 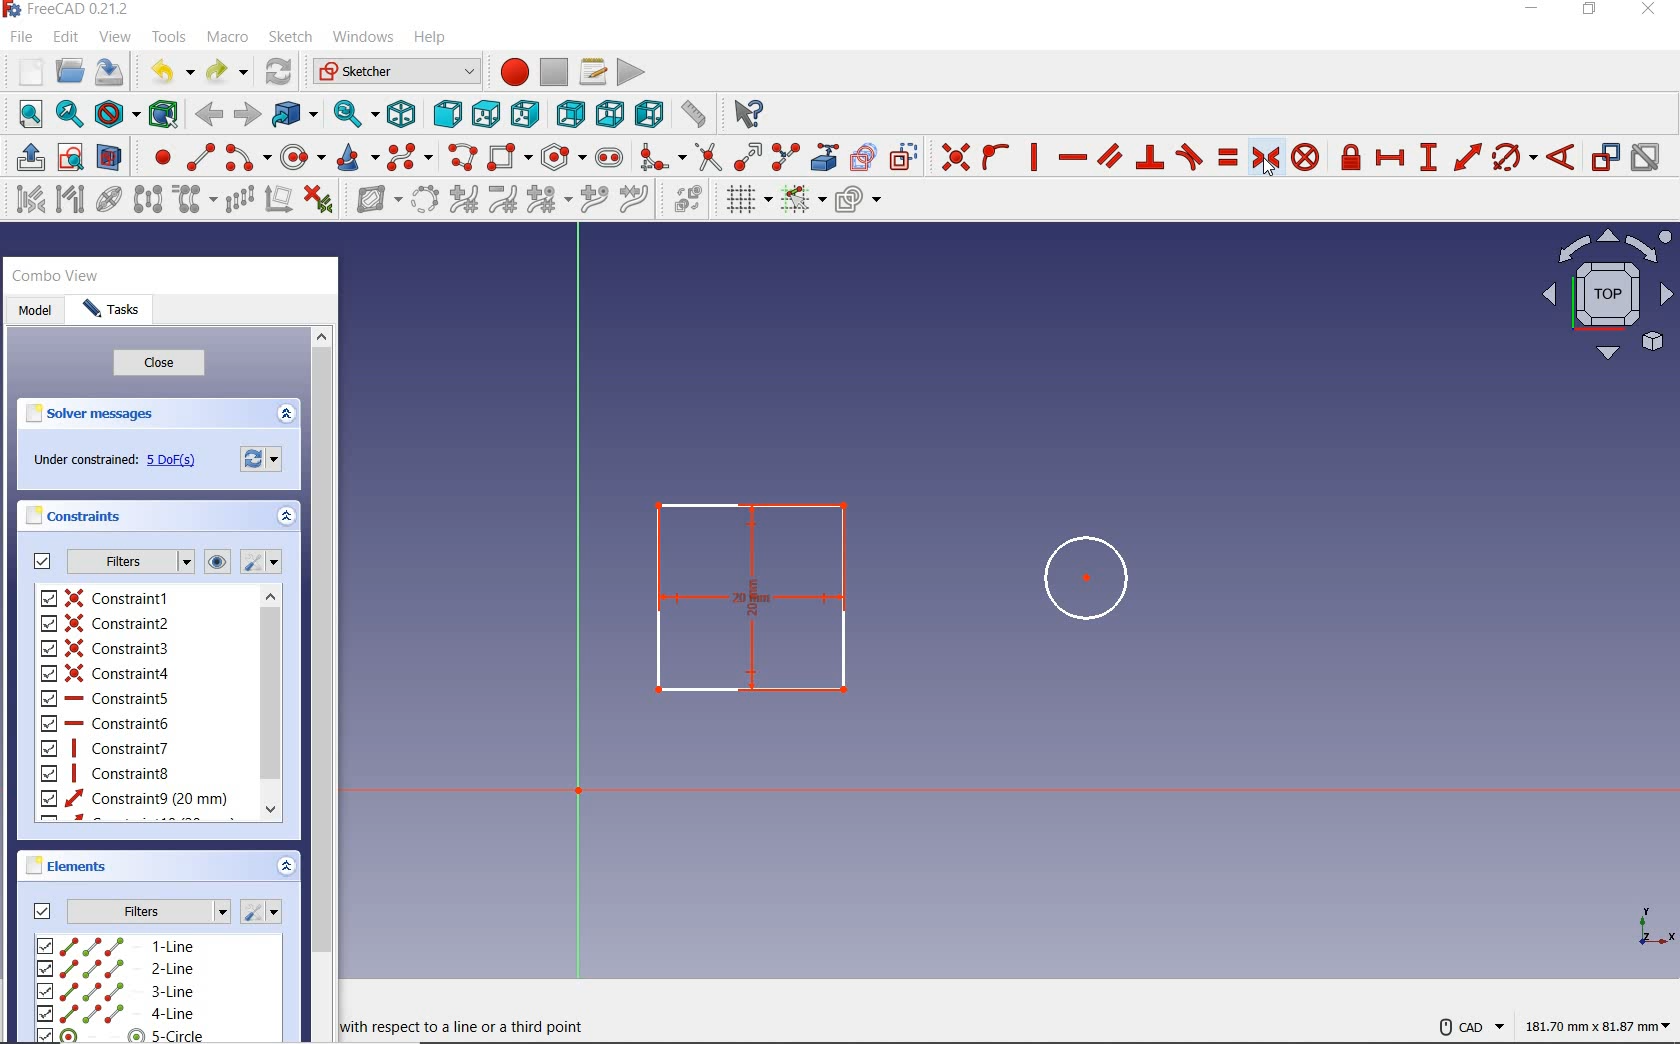 What do you see at coordinates (1599, 1028) in the screenshot?
I see `181.70 mm x 81.87 mm` at bounding box center [1599, 1028].